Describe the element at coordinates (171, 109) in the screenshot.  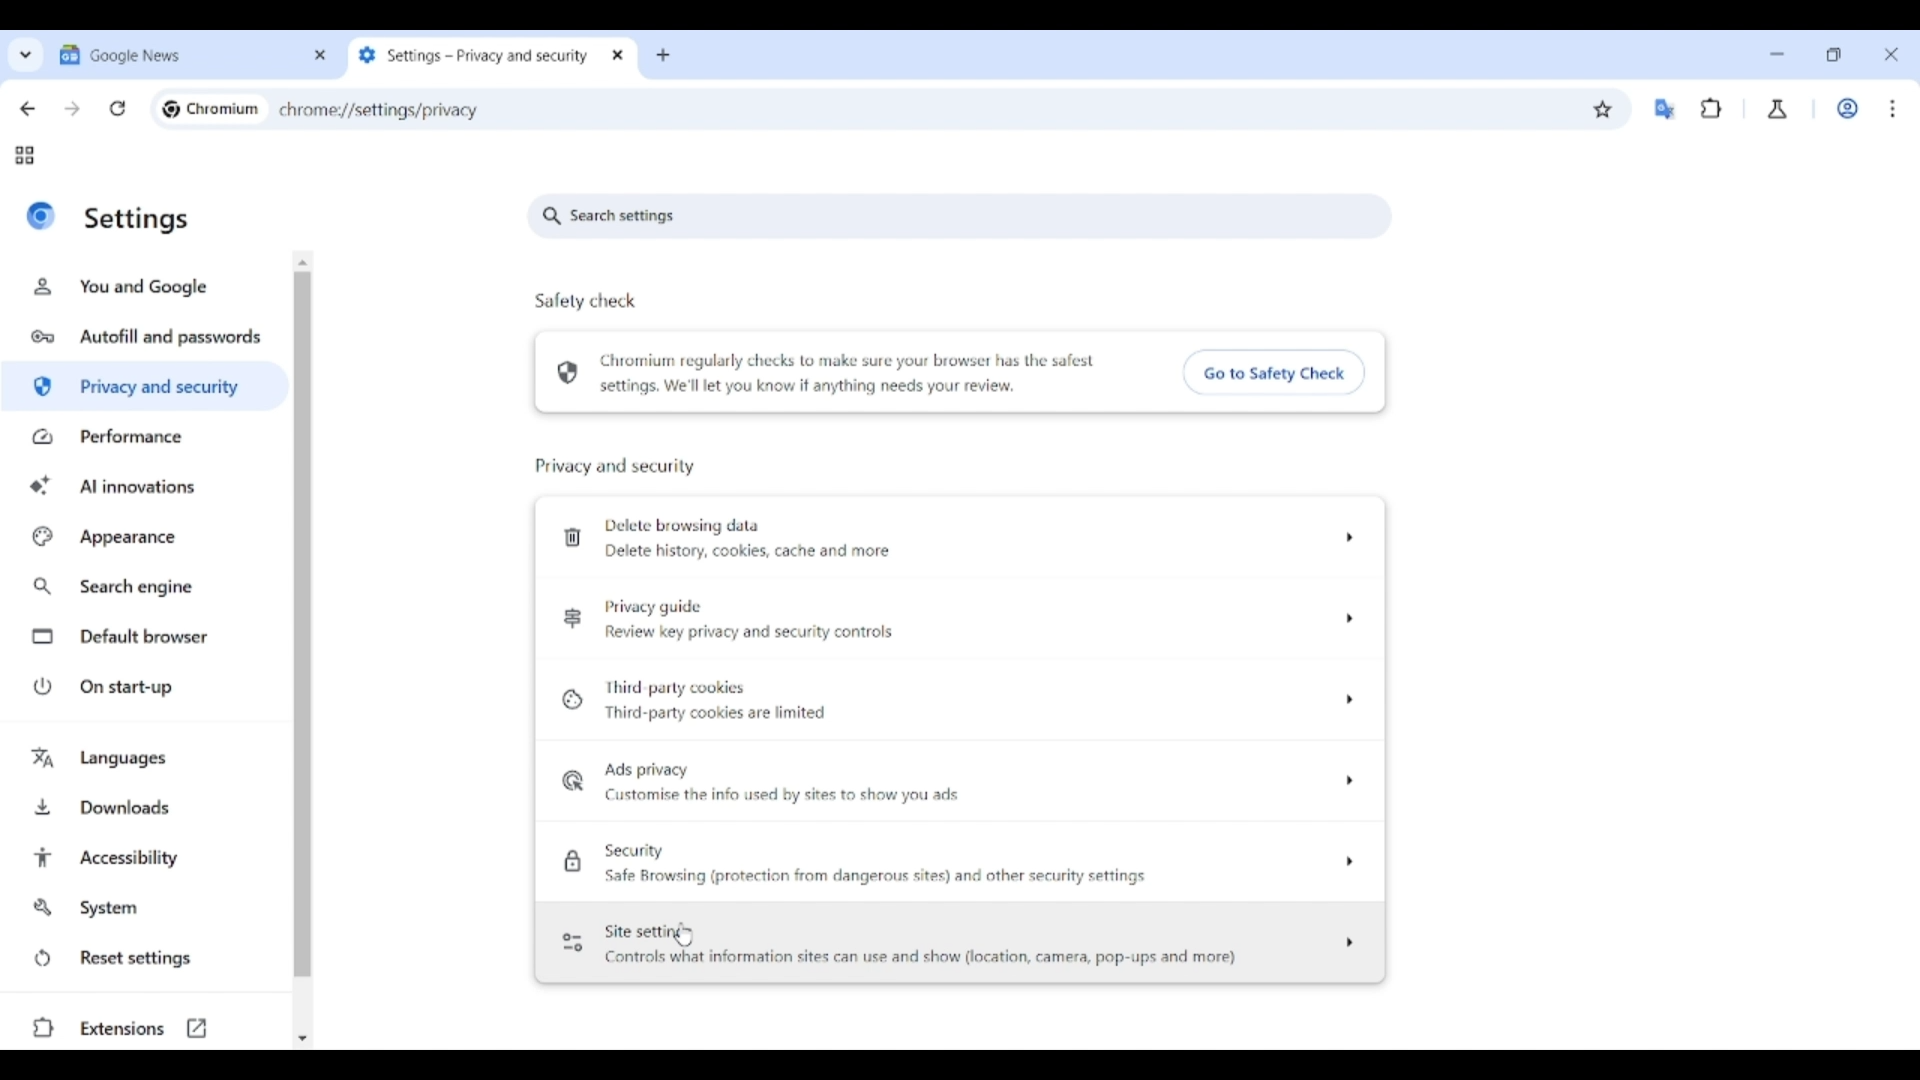
I see `Chromium logo` at that location.